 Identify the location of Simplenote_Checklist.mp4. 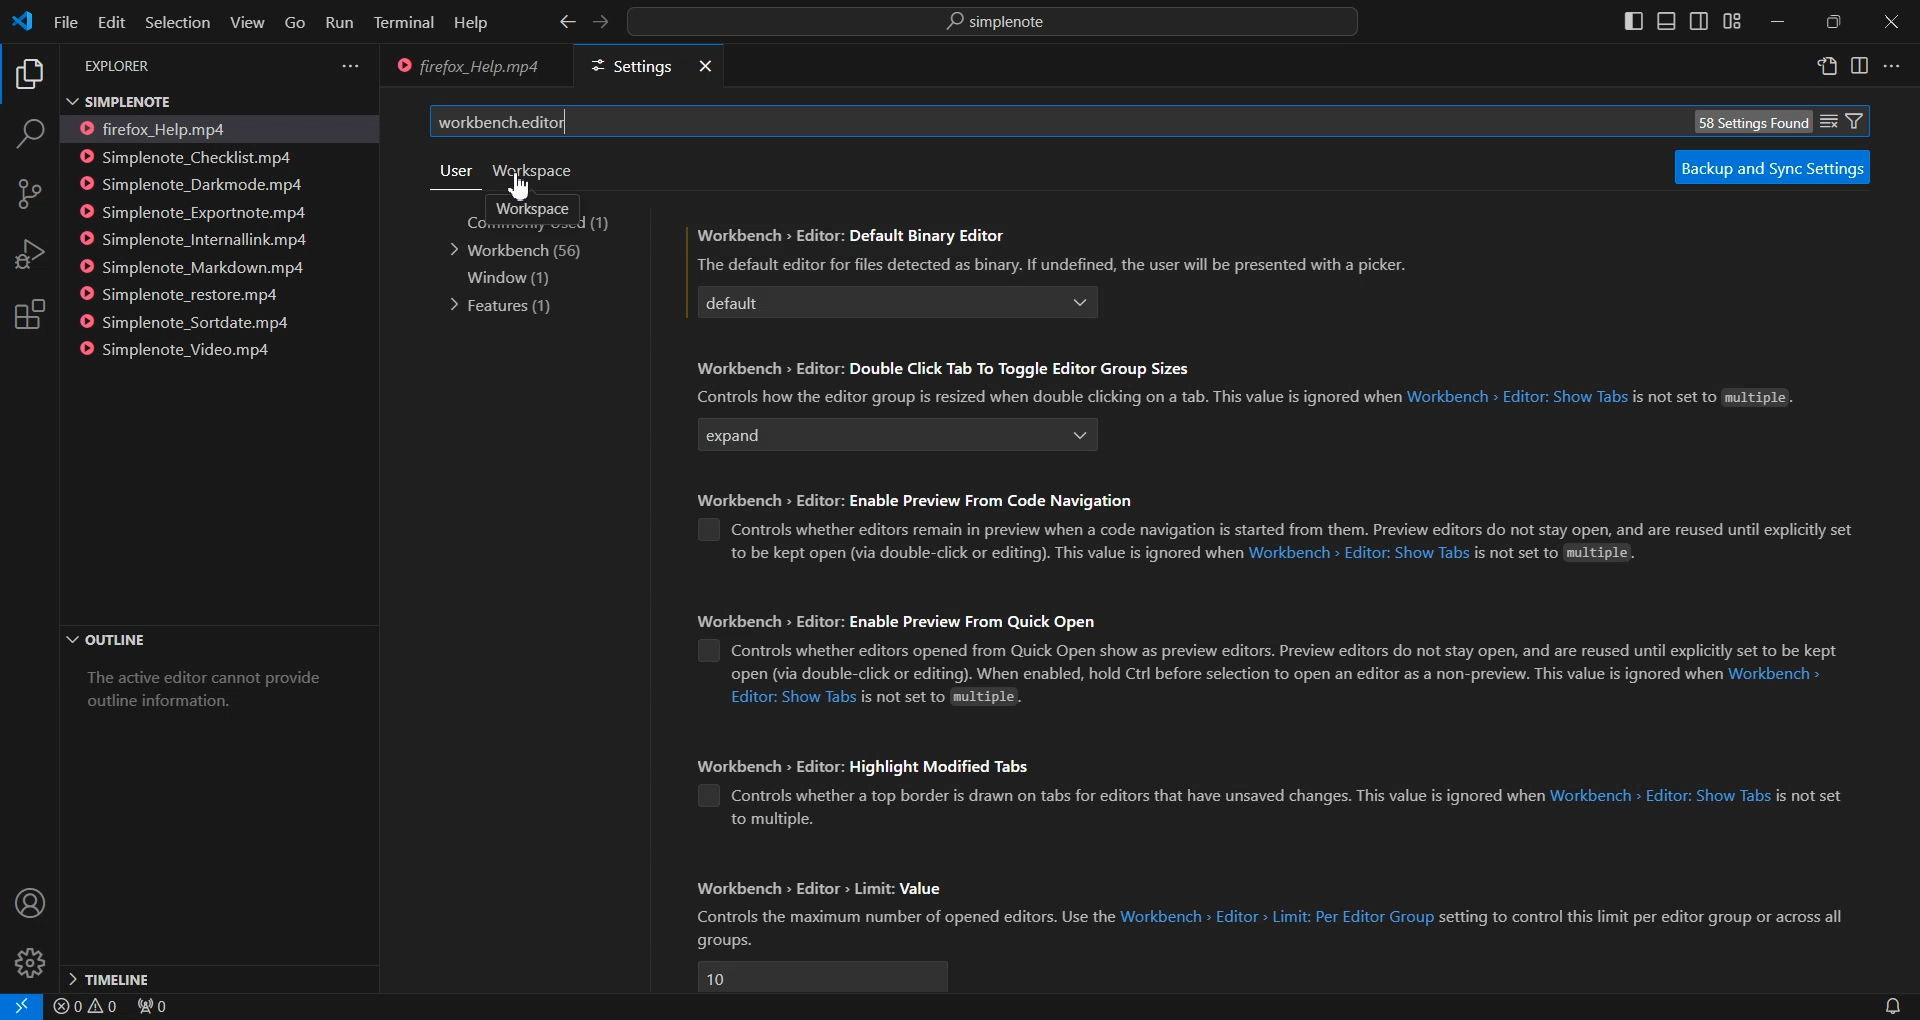
(193, 156).